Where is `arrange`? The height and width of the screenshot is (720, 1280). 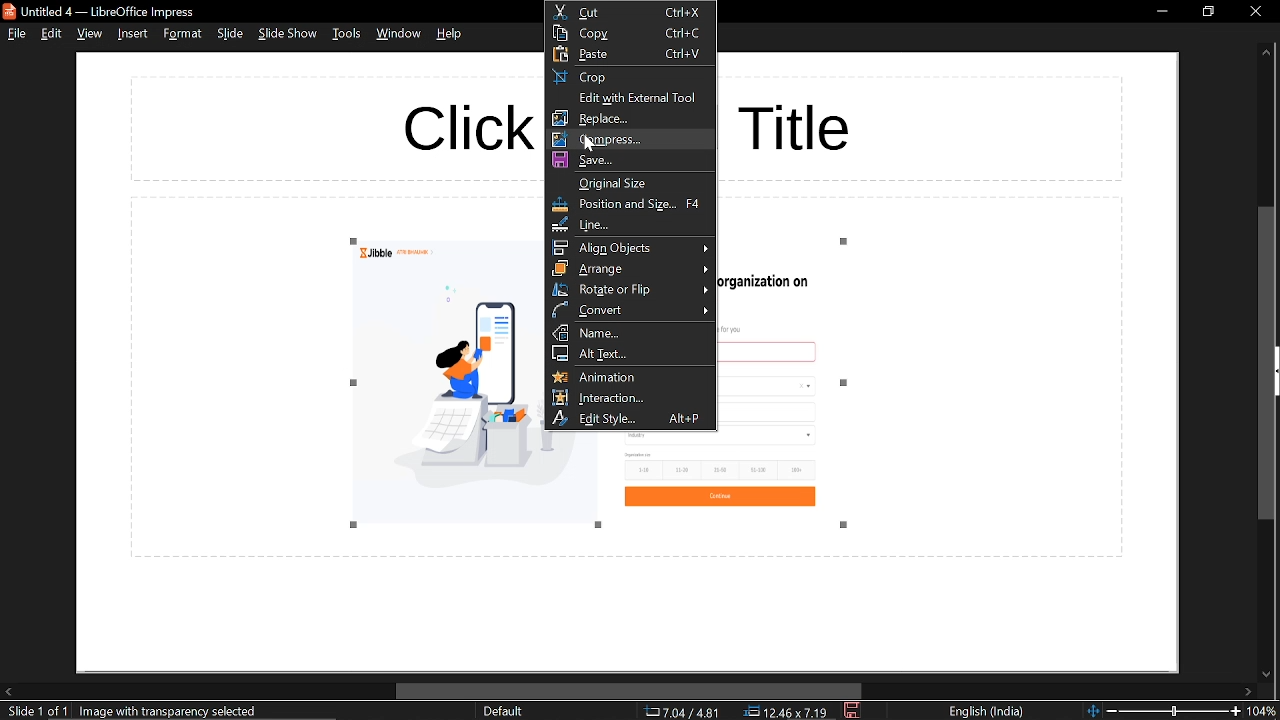 arrange is located at coordinates (630, 268).